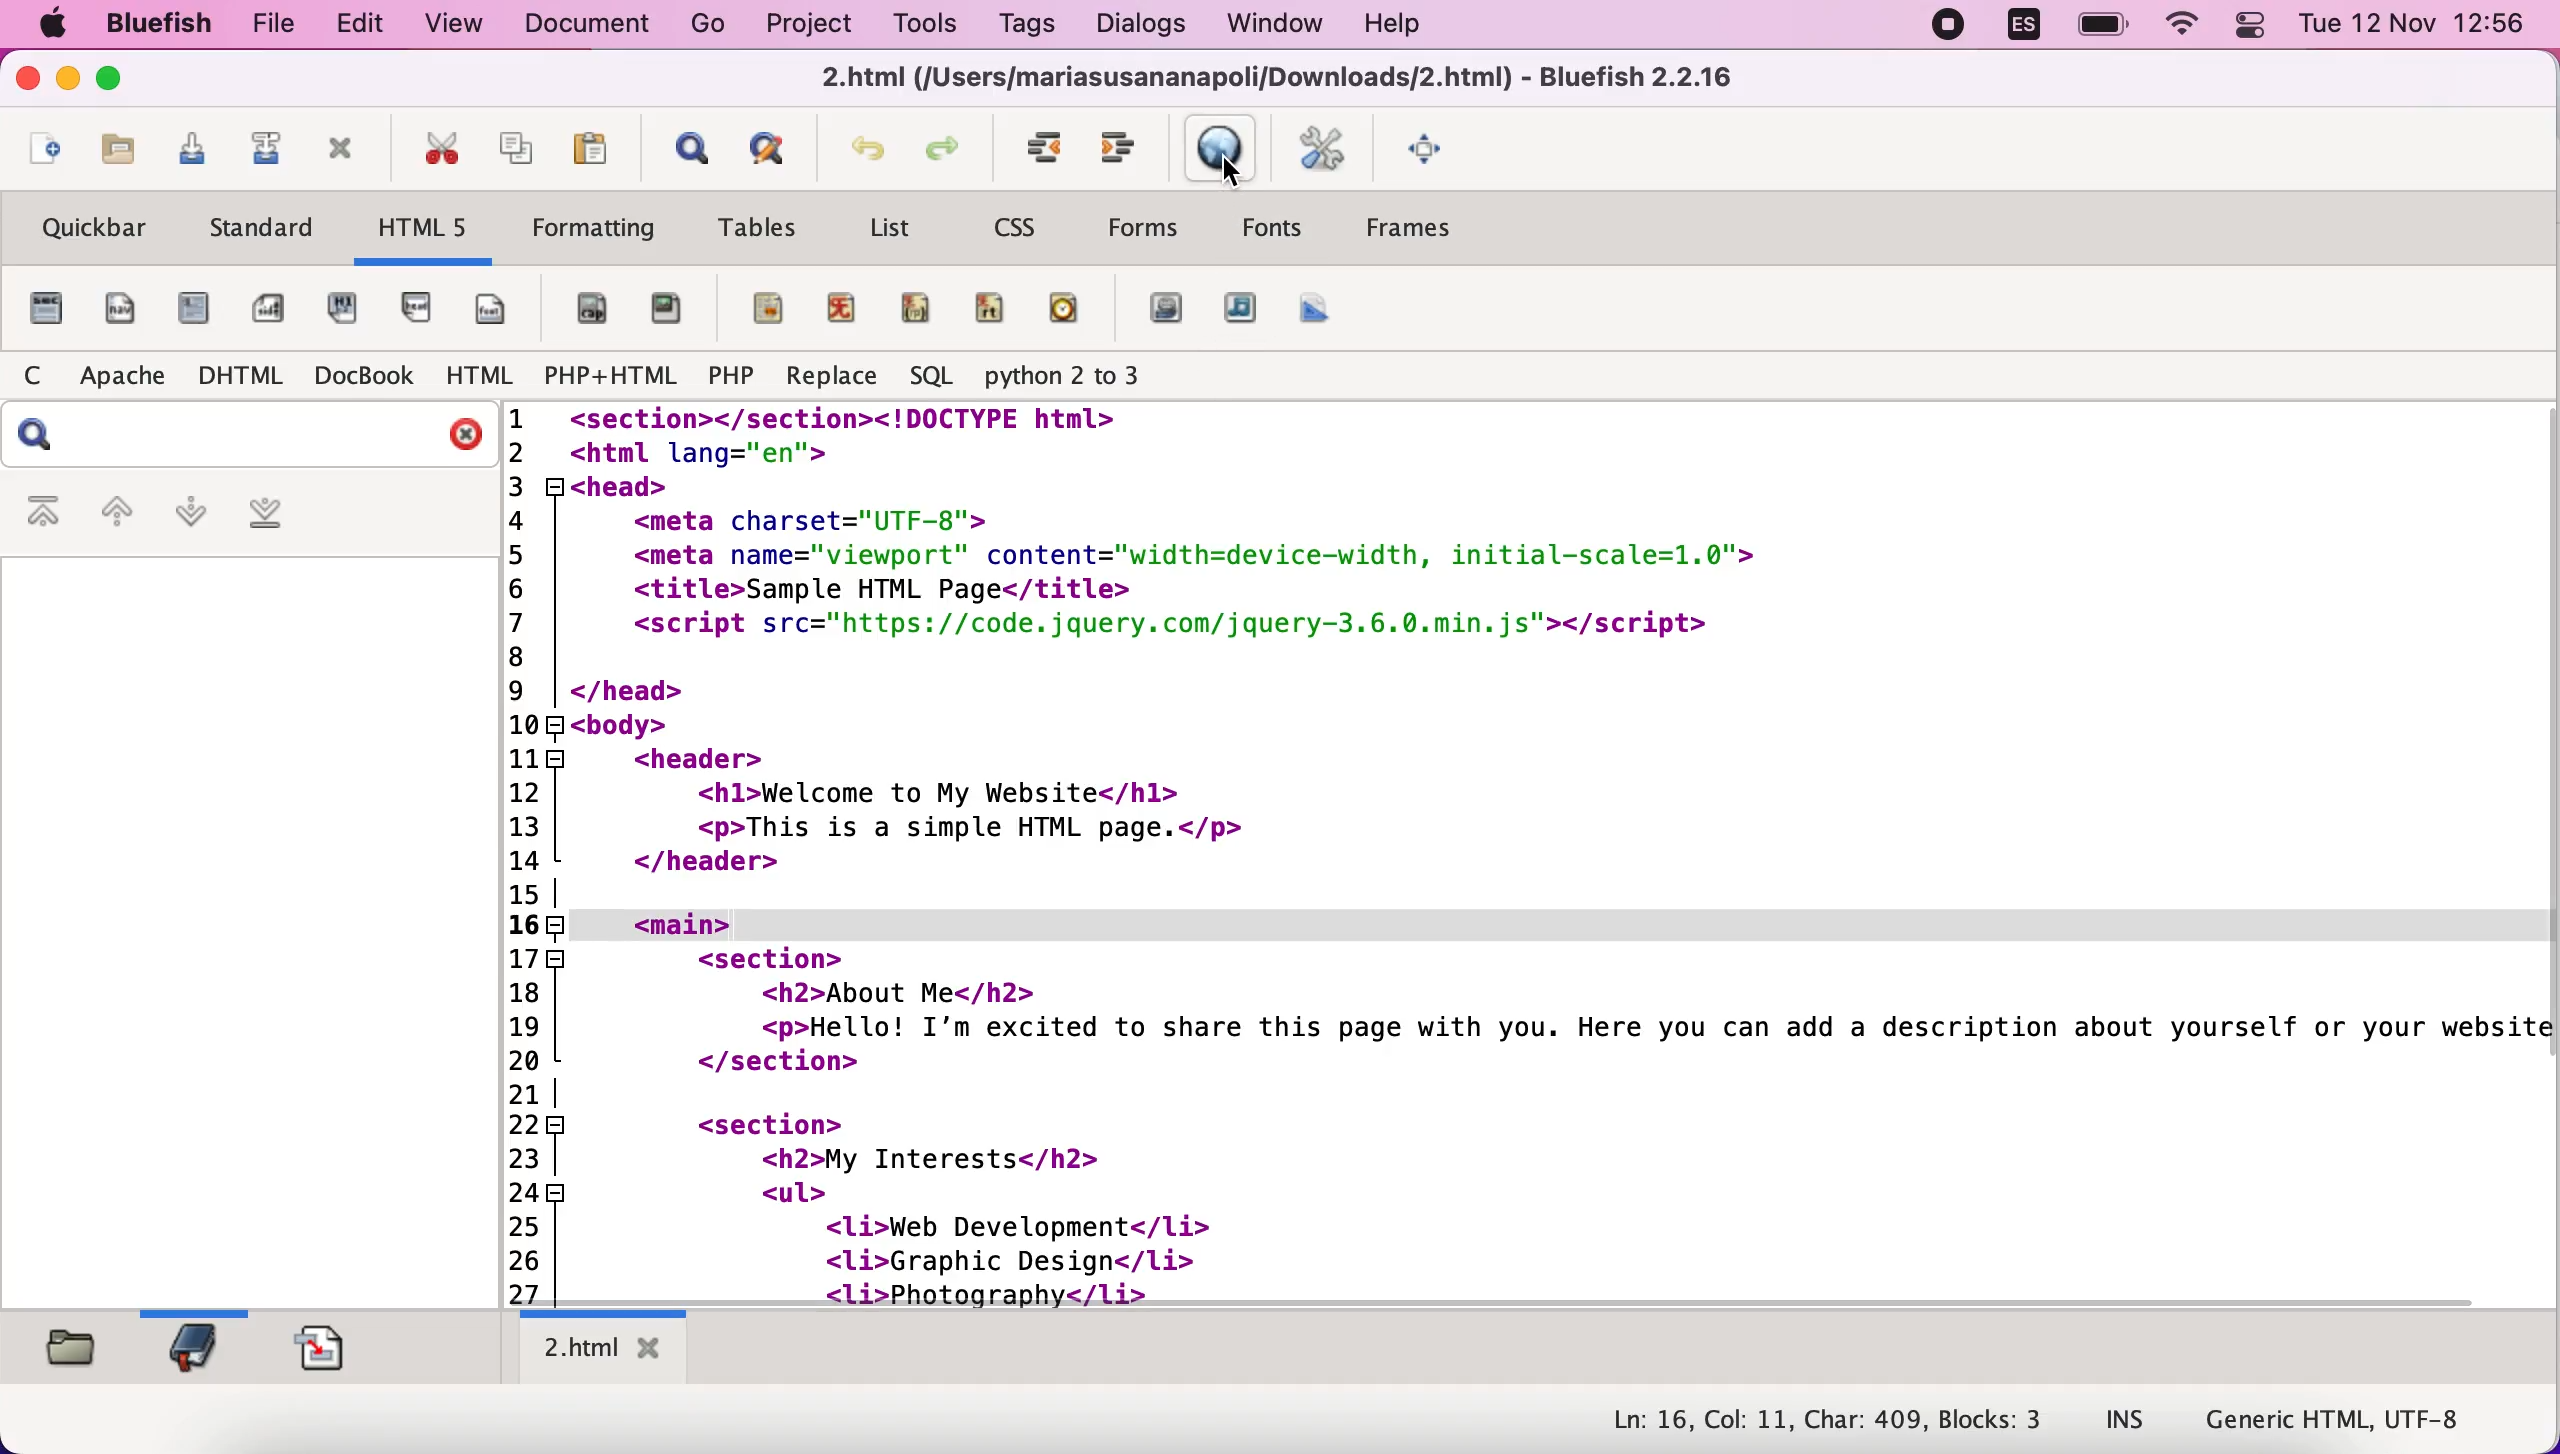 Image resolution: width=2560 pixels, height=1454 pixels. Describe the element at coordinates (608, 378) in the screenshot. I see `php+html` at that location.